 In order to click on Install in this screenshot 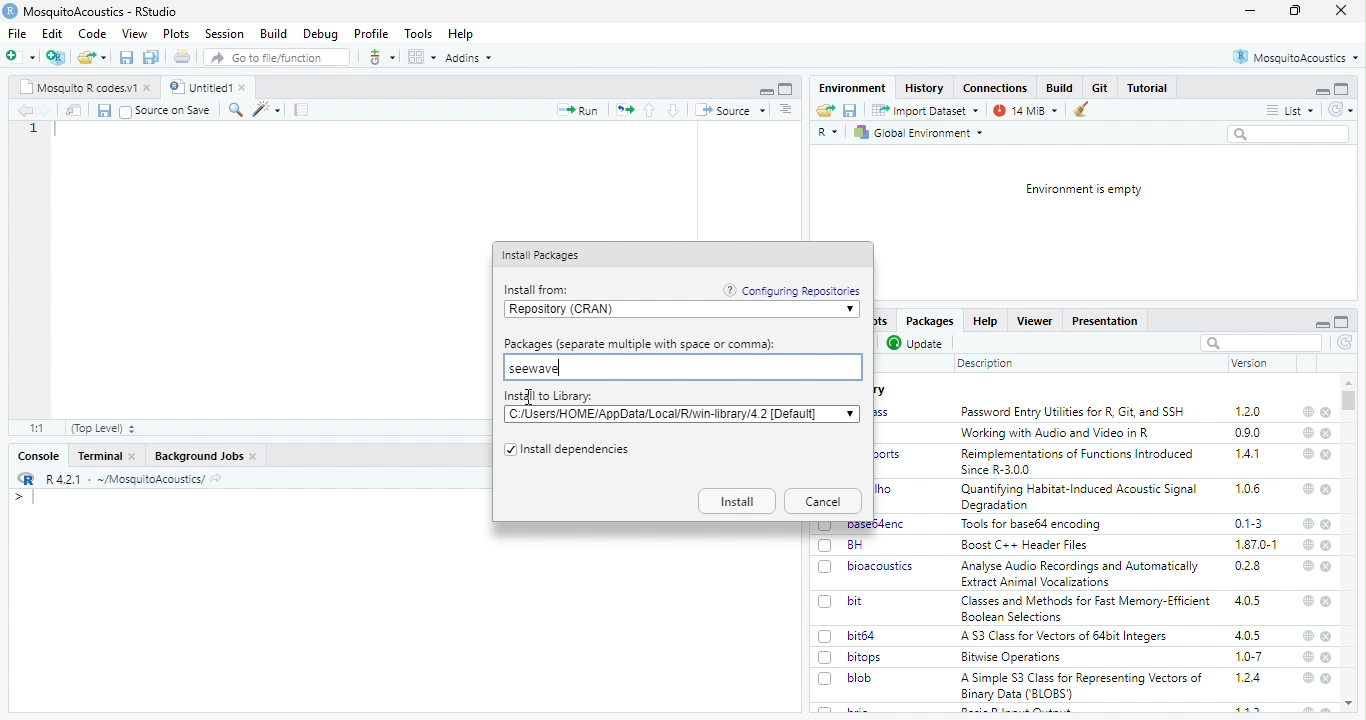, I will do `click(737, 501)`.